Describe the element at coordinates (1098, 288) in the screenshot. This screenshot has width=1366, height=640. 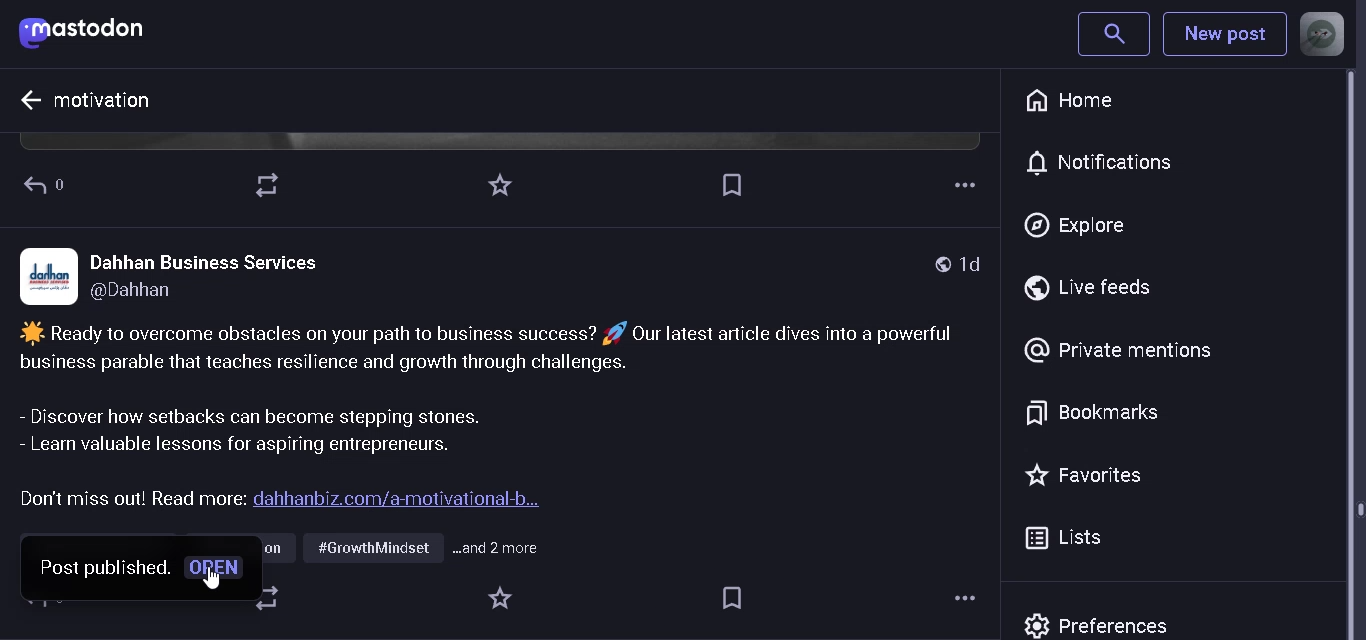
I see `live feeds` at that location.